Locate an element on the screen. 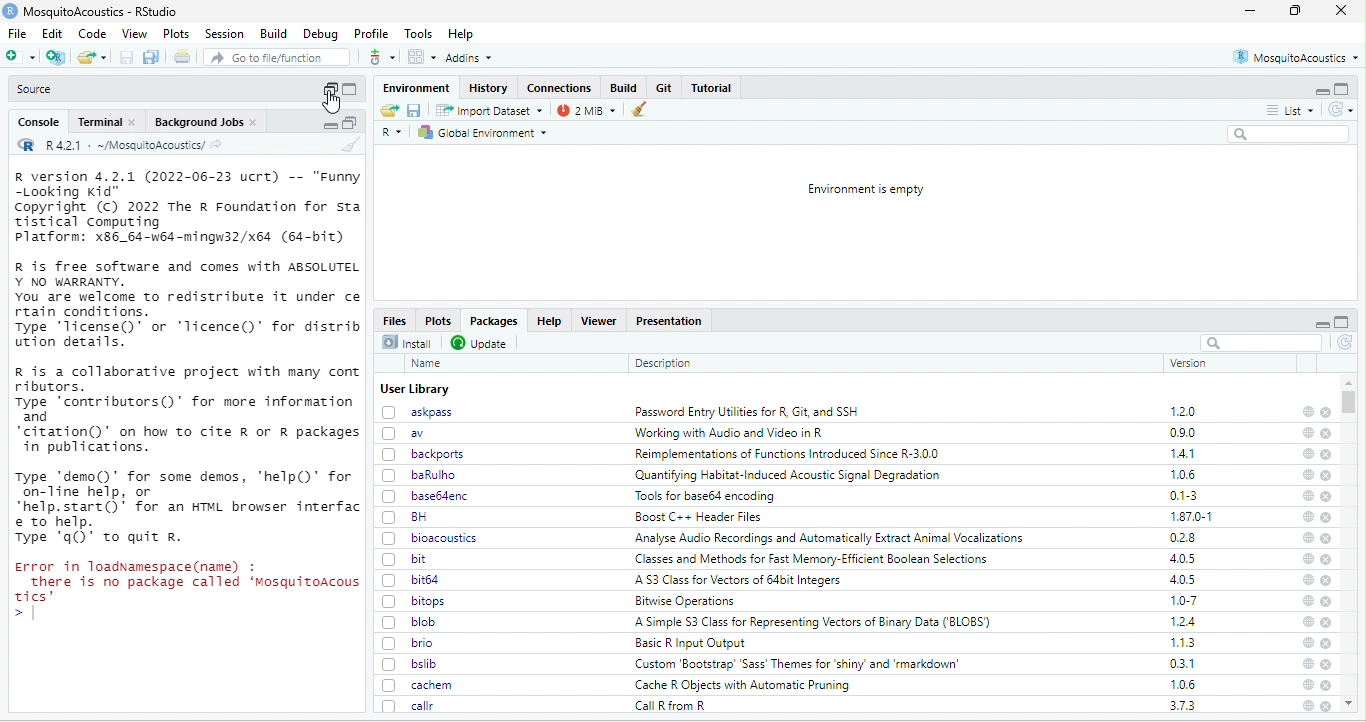 Image resolution: width=1366 pixels, height=722 pixels. Basic R Input Qutput is located at coordinates (699, 643).